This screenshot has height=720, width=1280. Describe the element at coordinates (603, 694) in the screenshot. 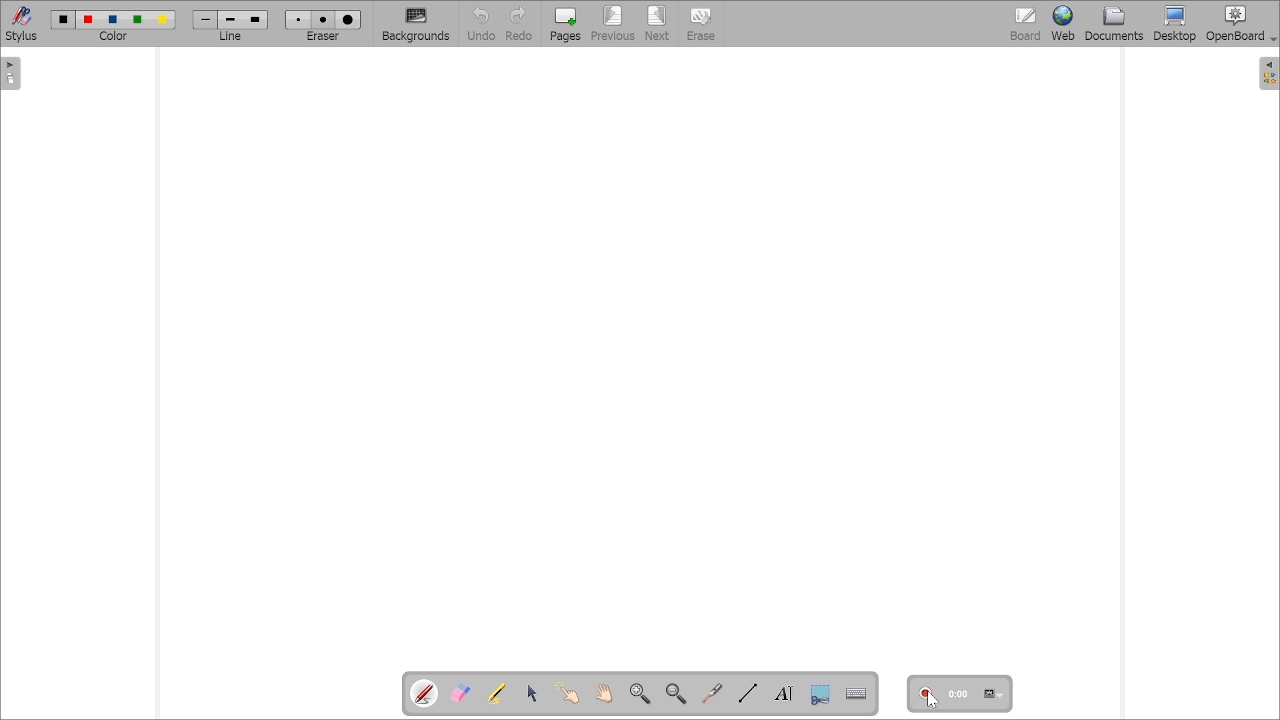

I see `Scroll page` at that location.